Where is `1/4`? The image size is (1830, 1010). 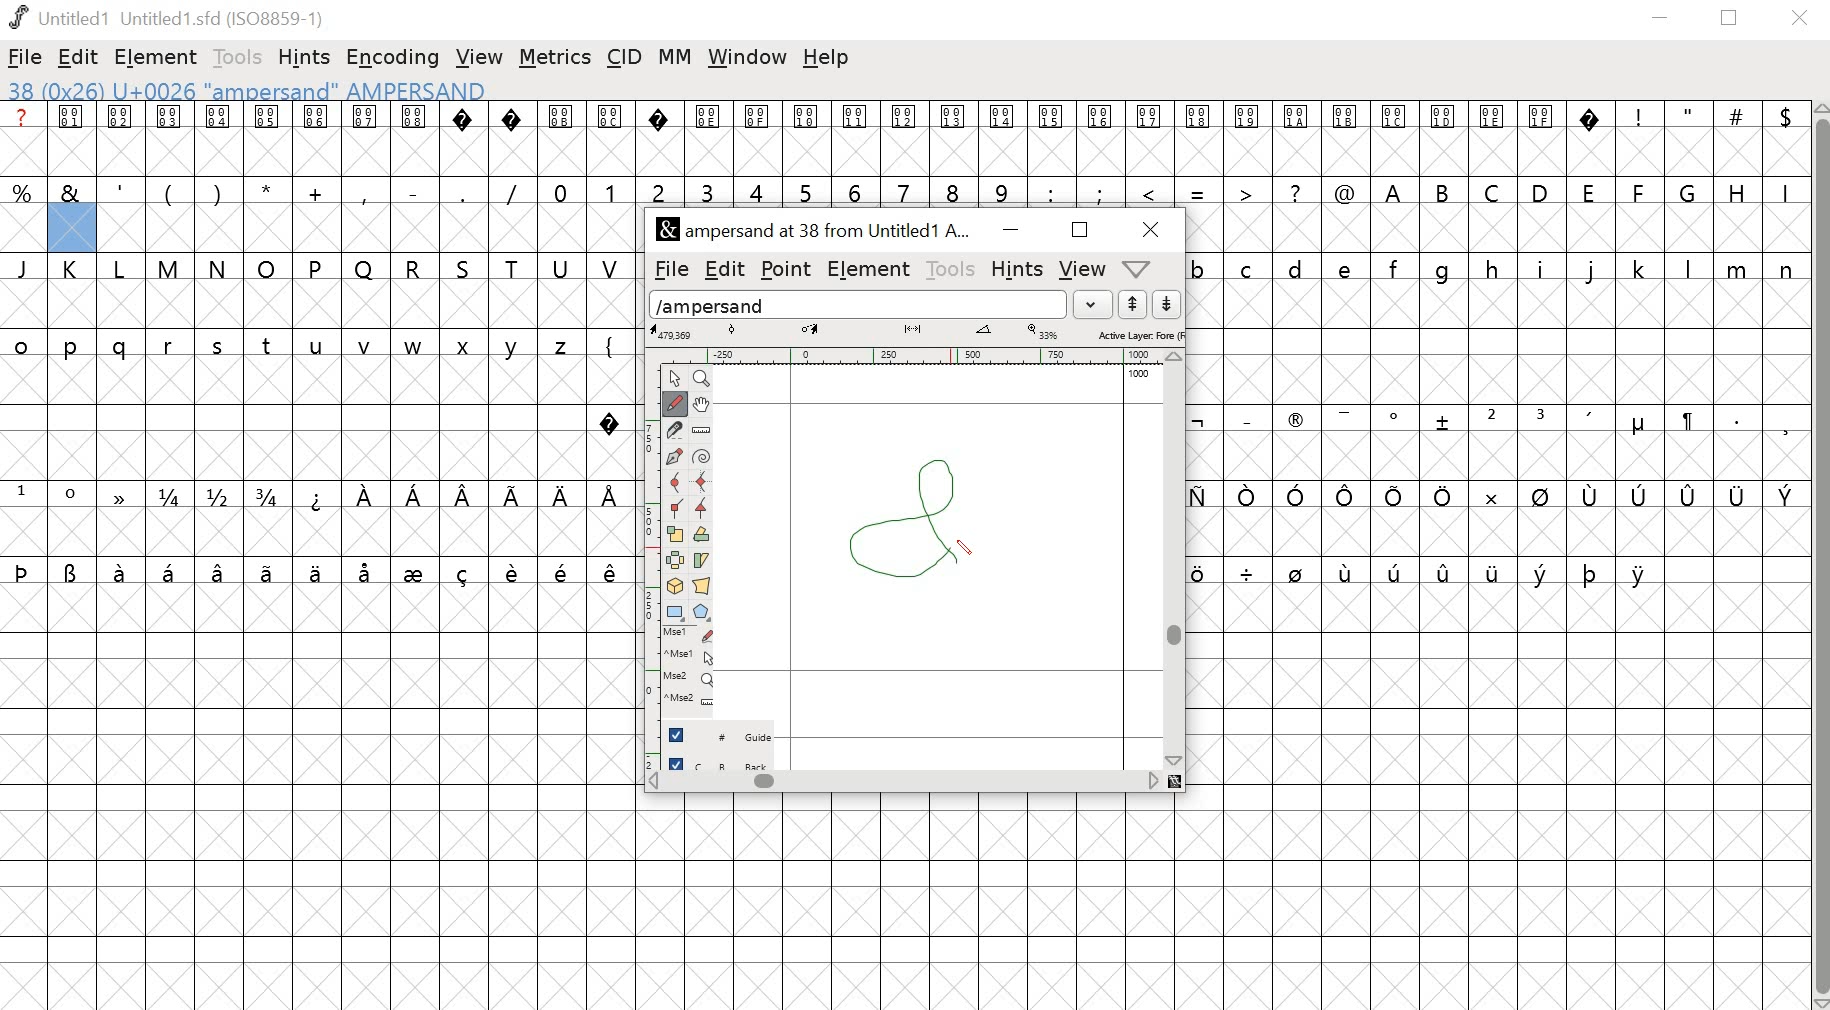 1/4 is located at coordinates (173, 497).